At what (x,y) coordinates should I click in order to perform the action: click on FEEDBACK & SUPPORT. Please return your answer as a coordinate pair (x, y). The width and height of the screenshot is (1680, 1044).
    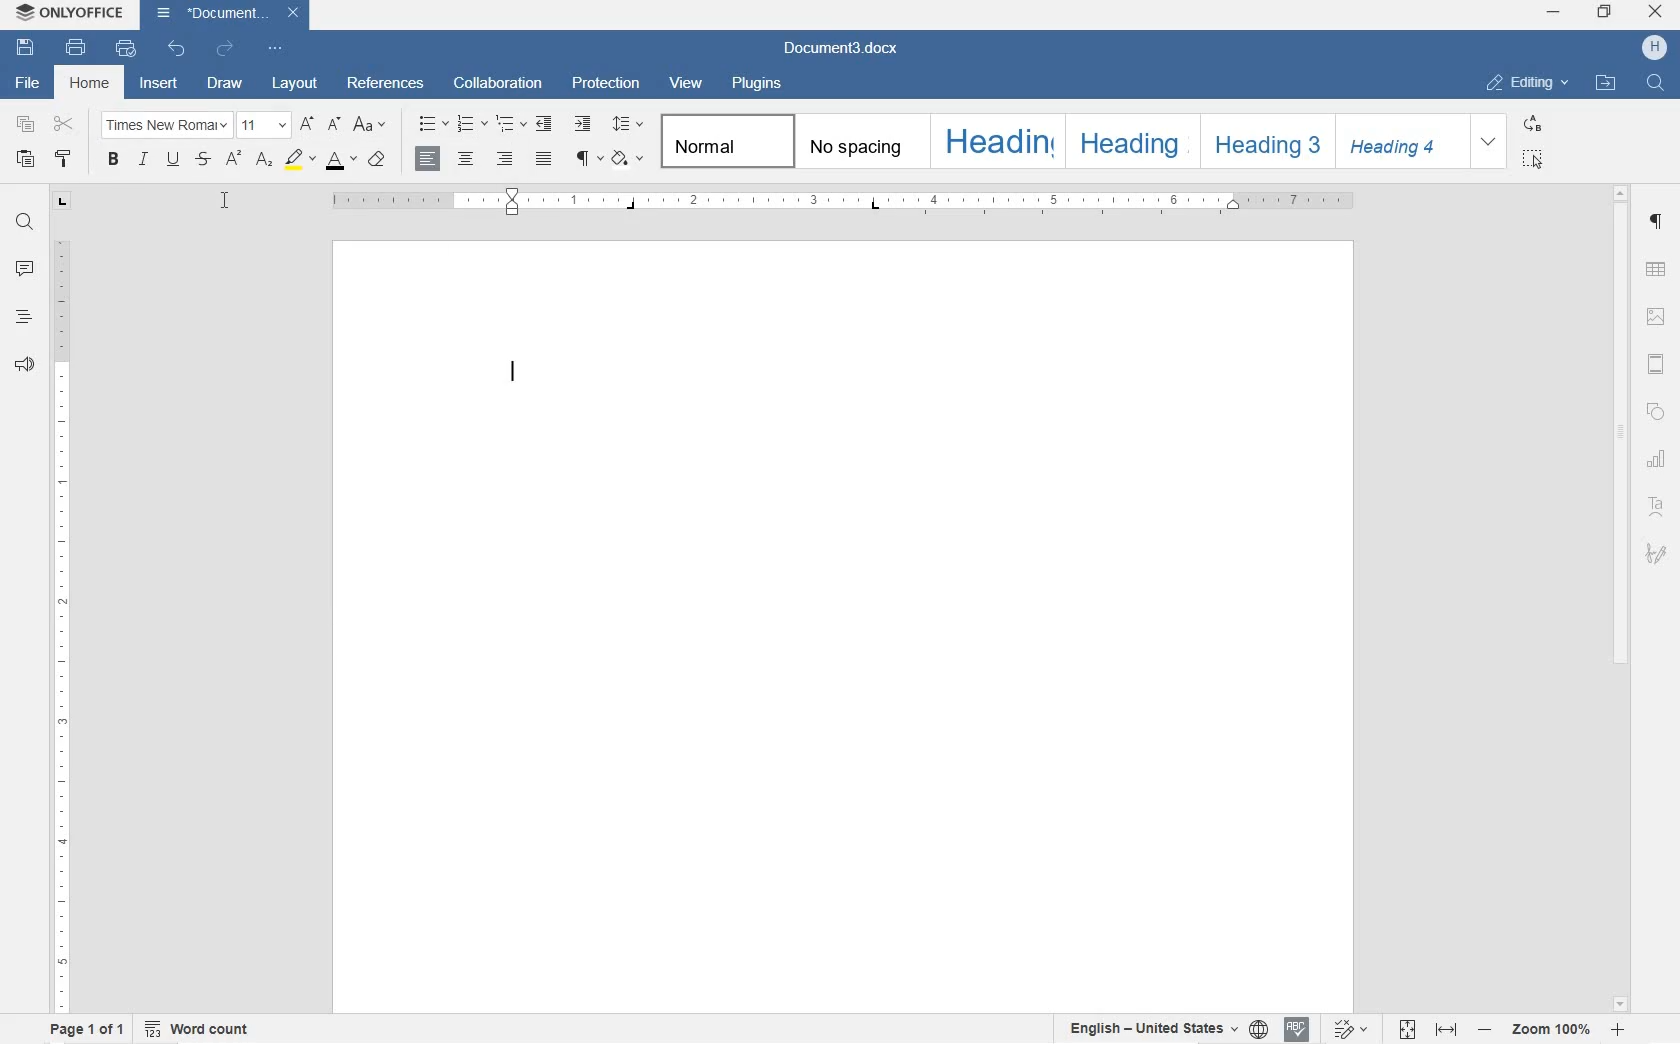
    Looking at the image, I should click on (26, 365).